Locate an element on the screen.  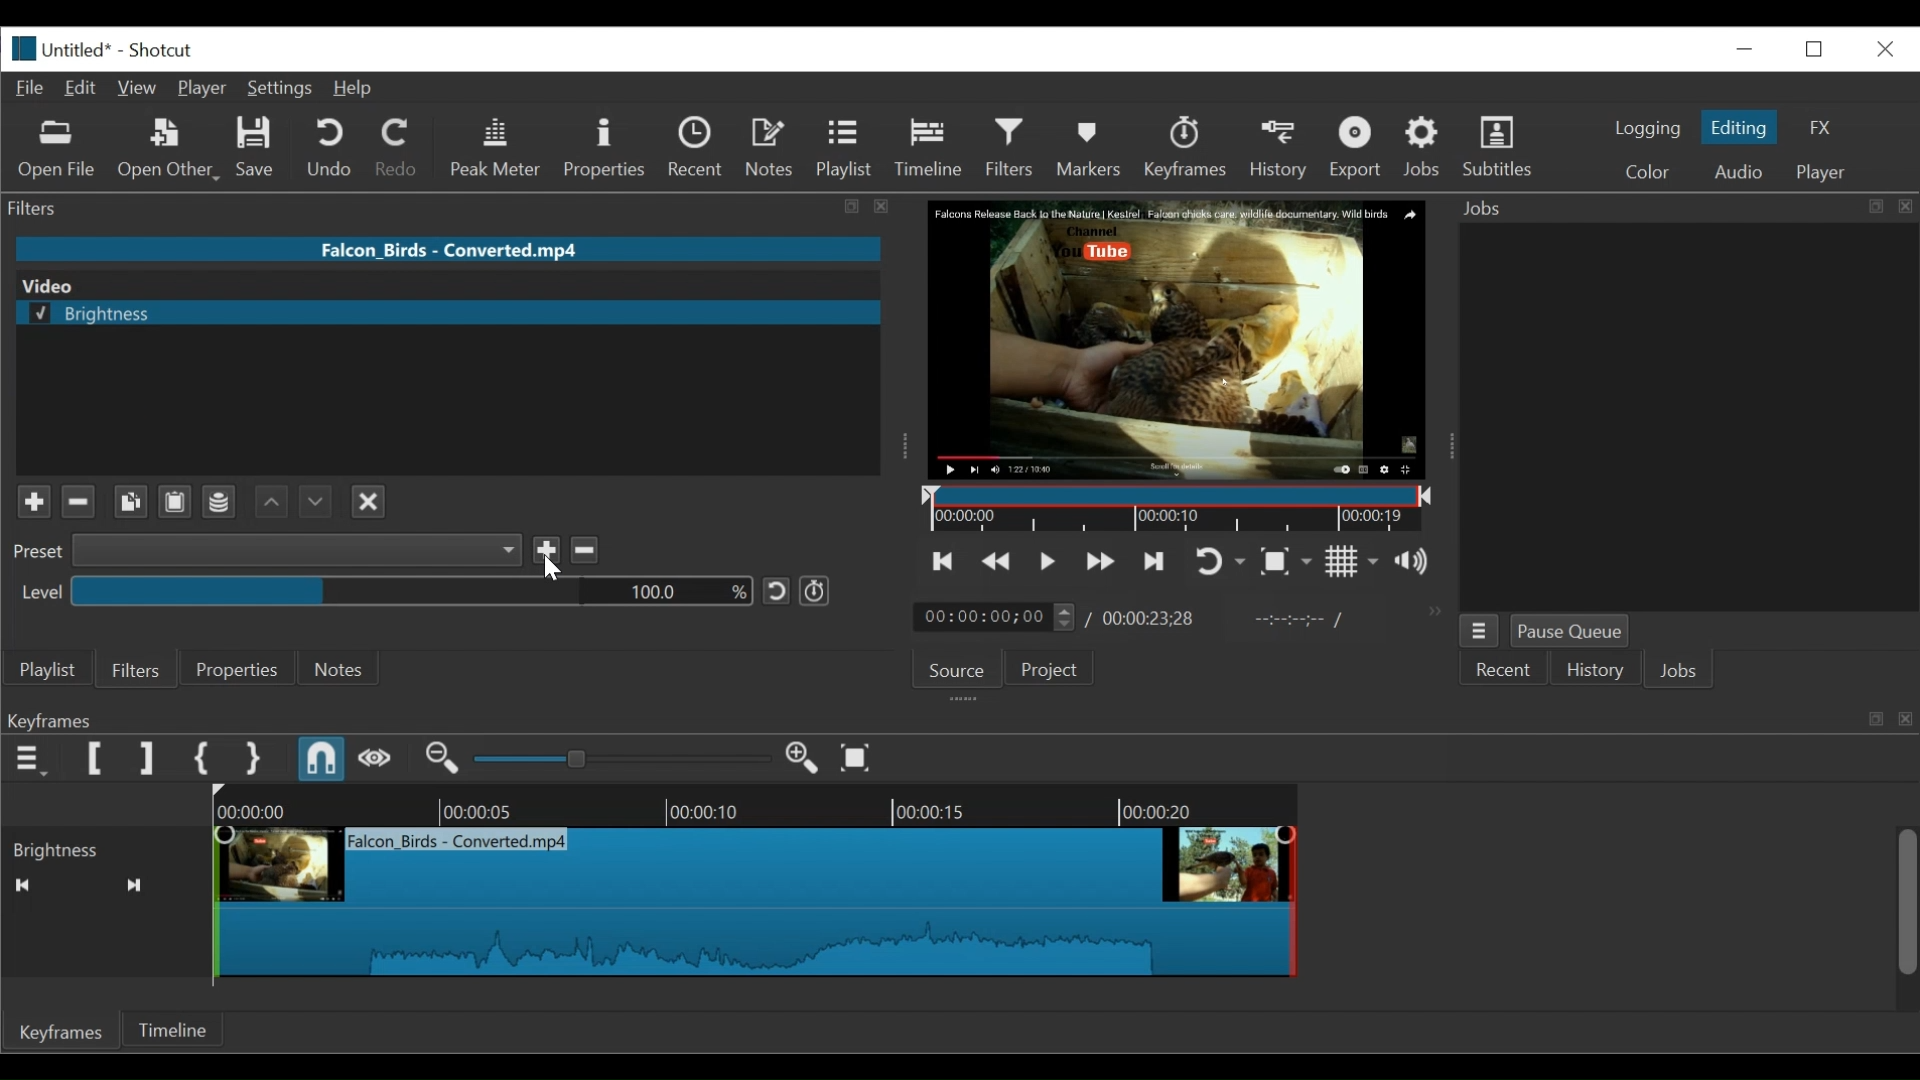
Close is located at coordinates (365, 501).